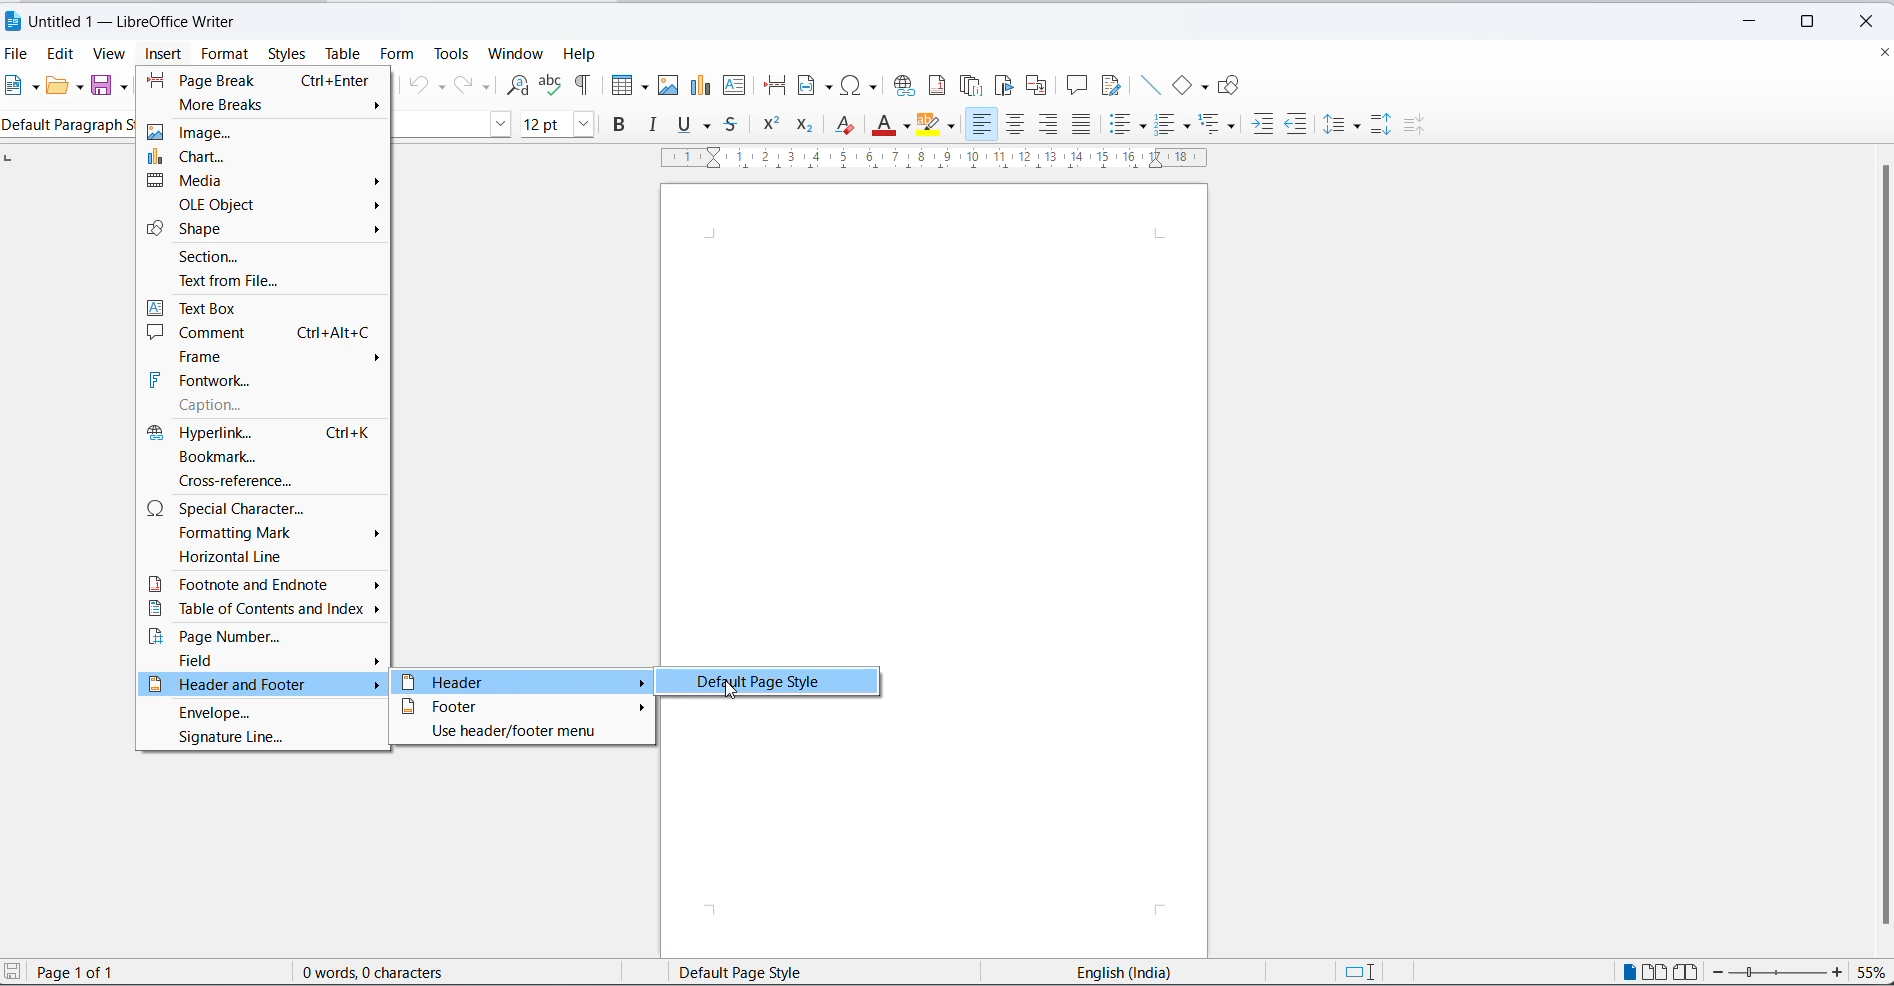  What do you see at coordinates (936, 86) in the screenshot?
I see `insert footnote` at bounding box center [936, 86].